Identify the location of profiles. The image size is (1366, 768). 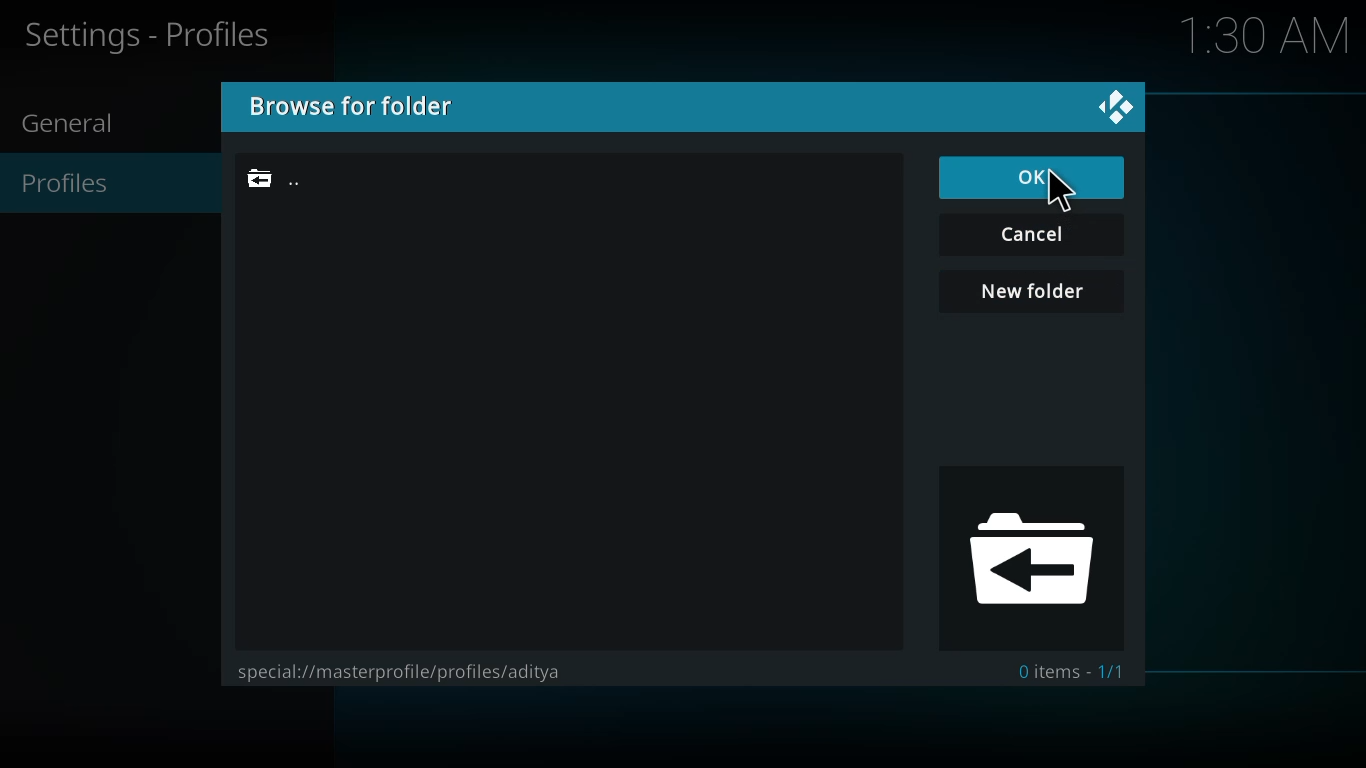
(77, 183).